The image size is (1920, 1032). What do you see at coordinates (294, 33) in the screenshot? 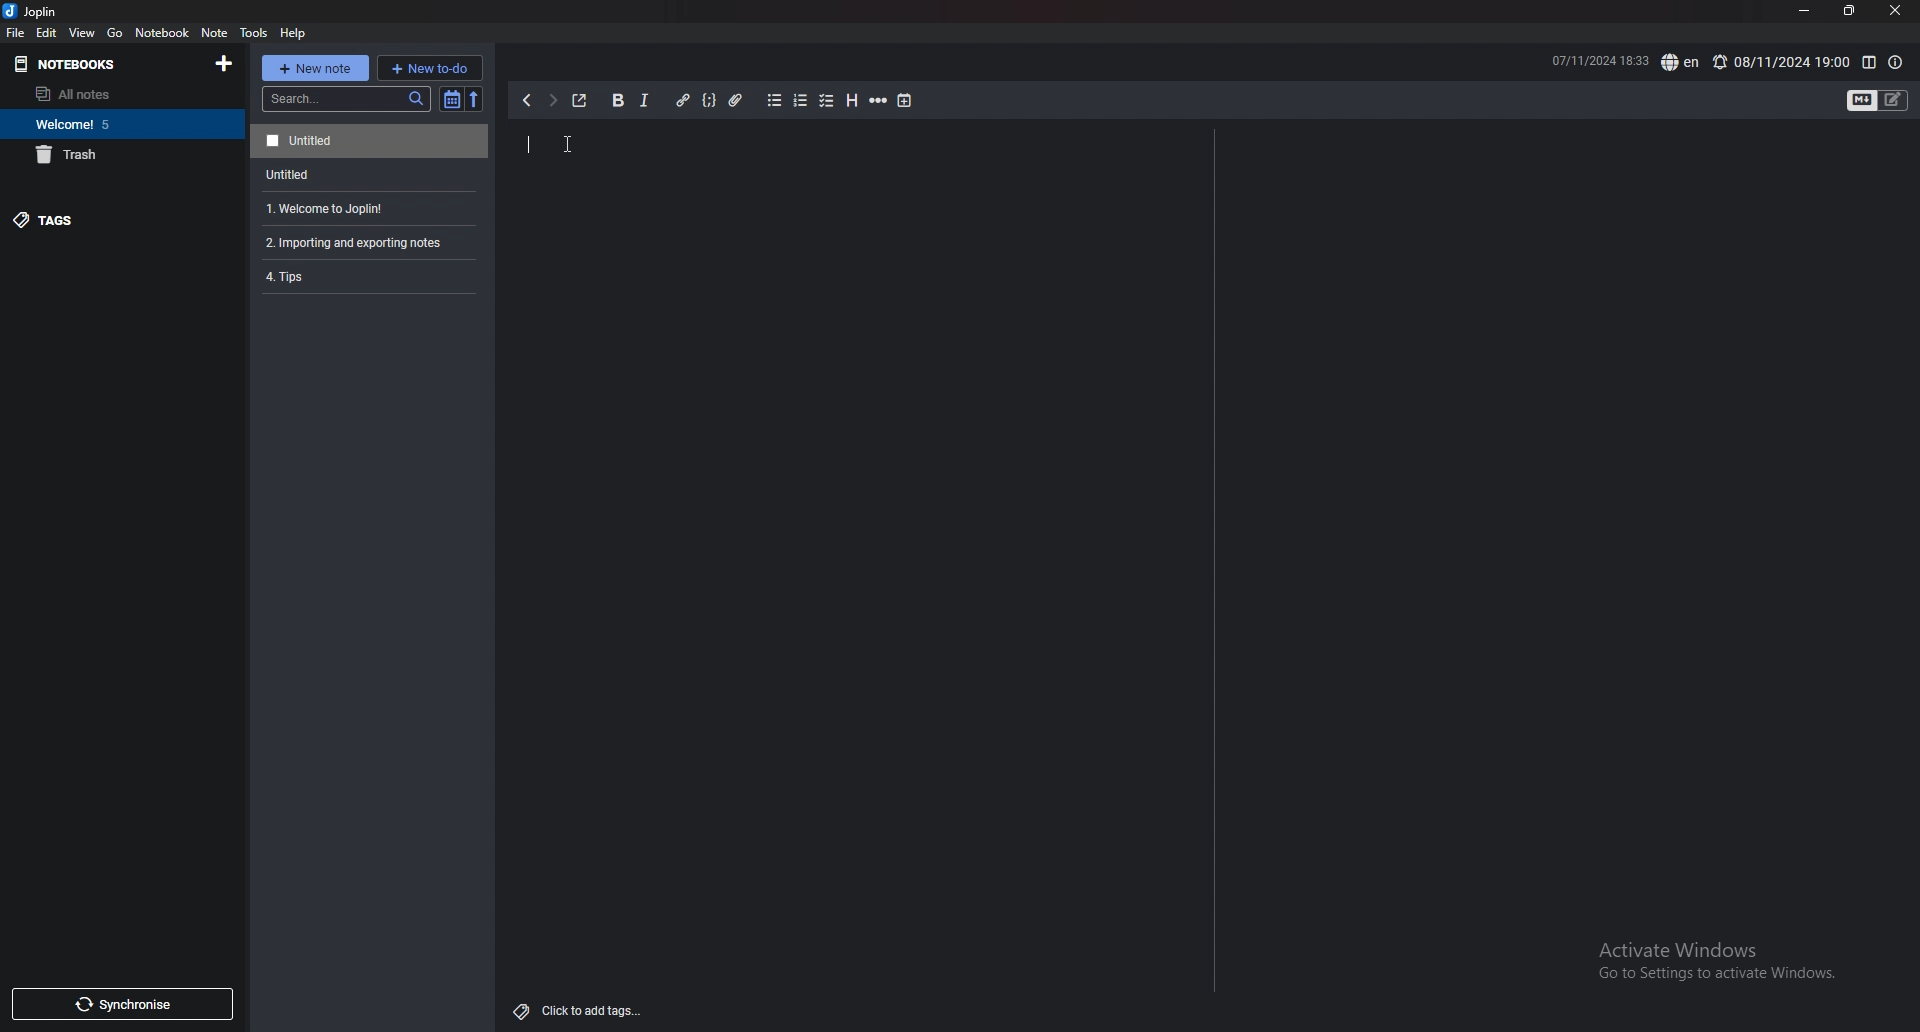
I see `help` at bounding box center [294, 33].